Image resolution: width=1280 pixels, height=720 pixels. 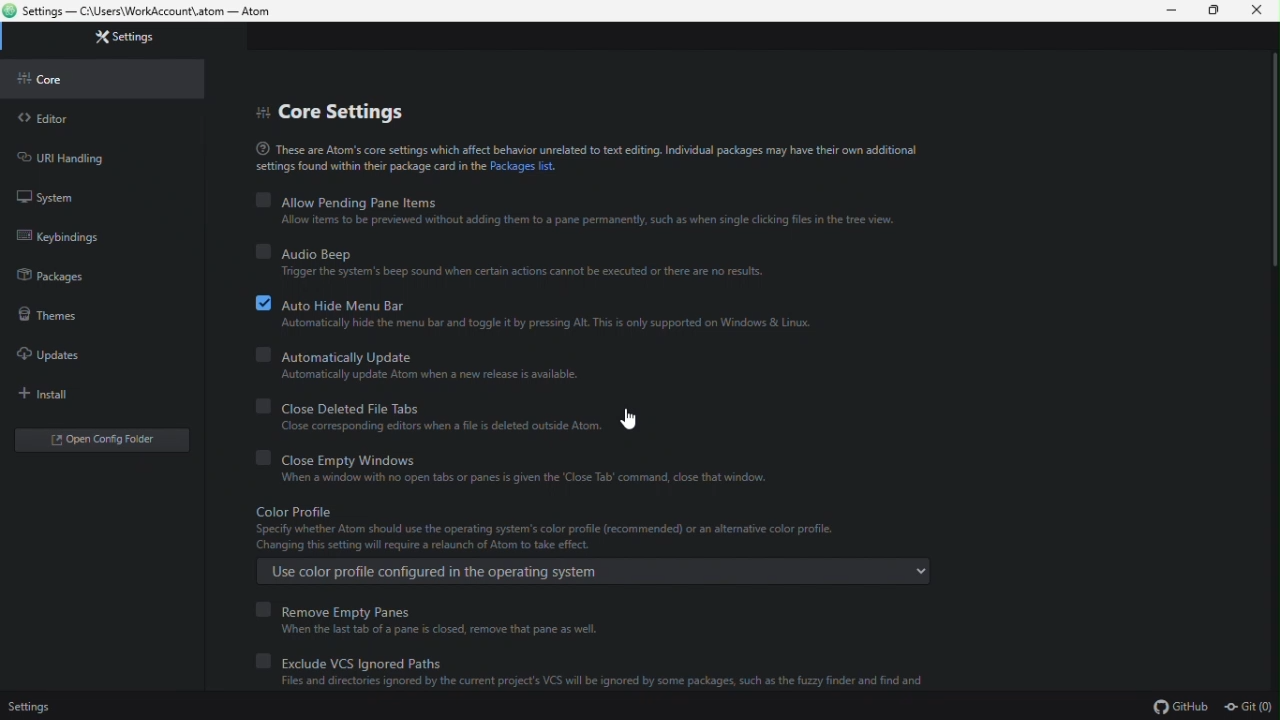 What do you see at coordinates (336, 404) in the screenshot?
I see `Close deleted file tabs` at bounding box center [336, 404].